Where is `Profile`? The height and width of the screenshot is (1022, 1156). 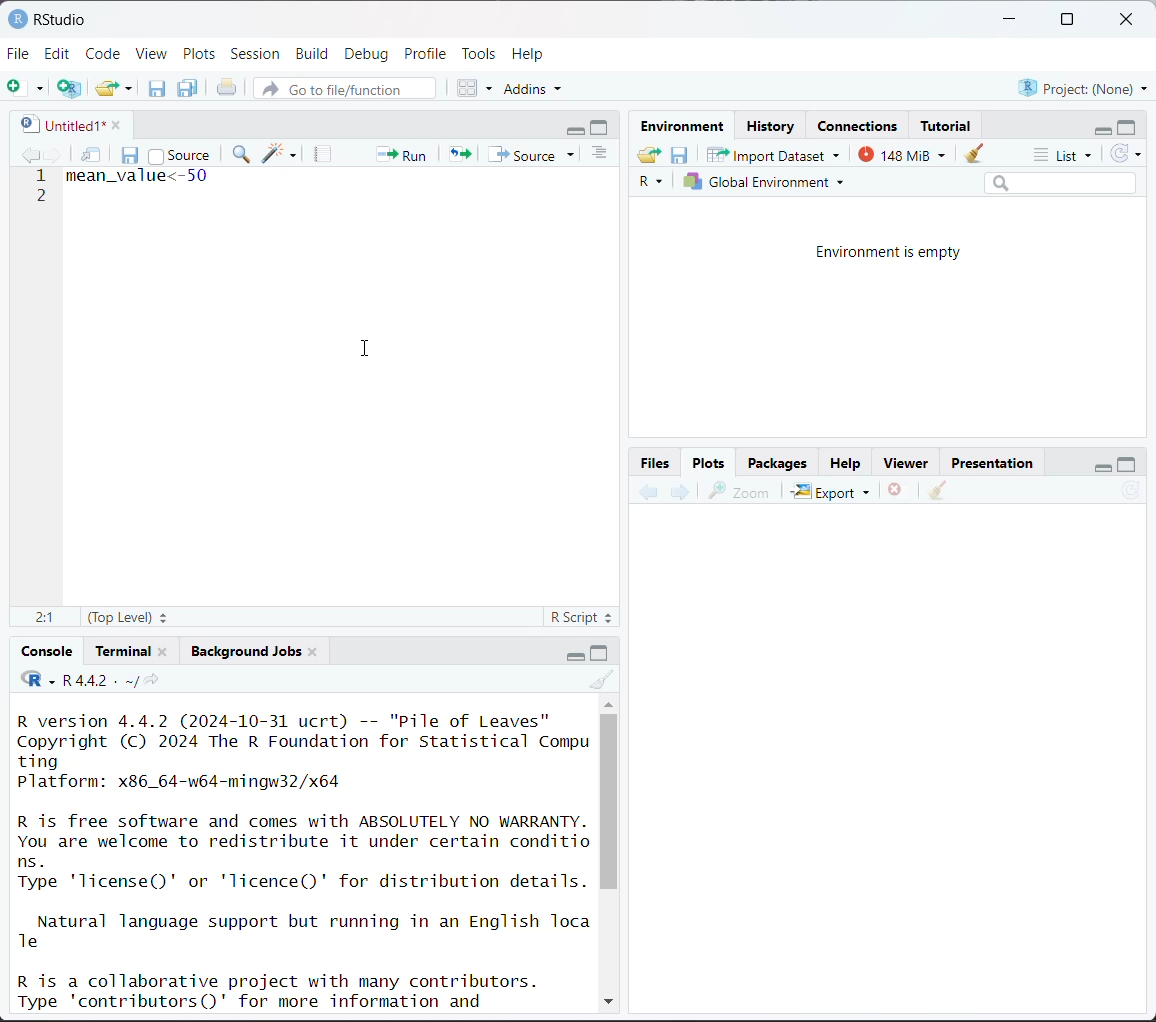 Profile is located at coordinates (428, 52).